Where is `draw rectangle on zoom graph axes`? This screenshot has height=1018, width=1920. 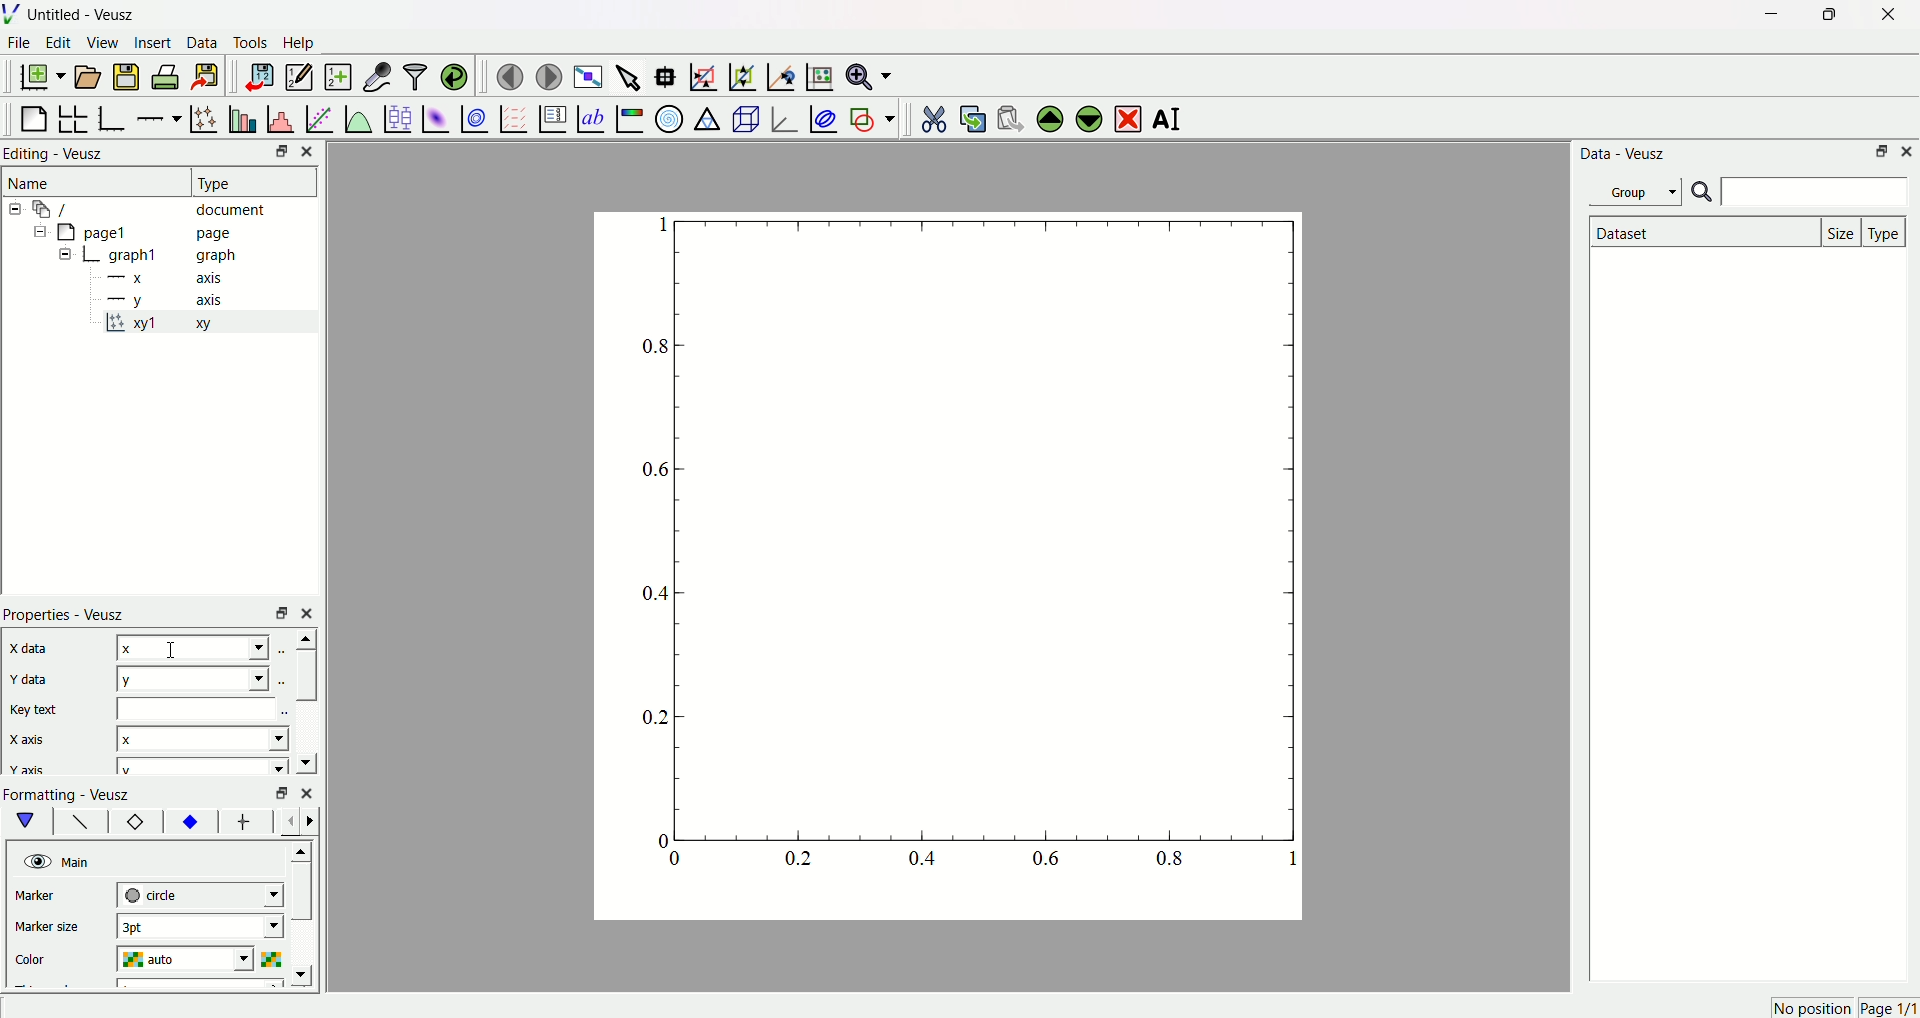 draw rectangle on zoom graph axes is located at coordinates (703, 74).